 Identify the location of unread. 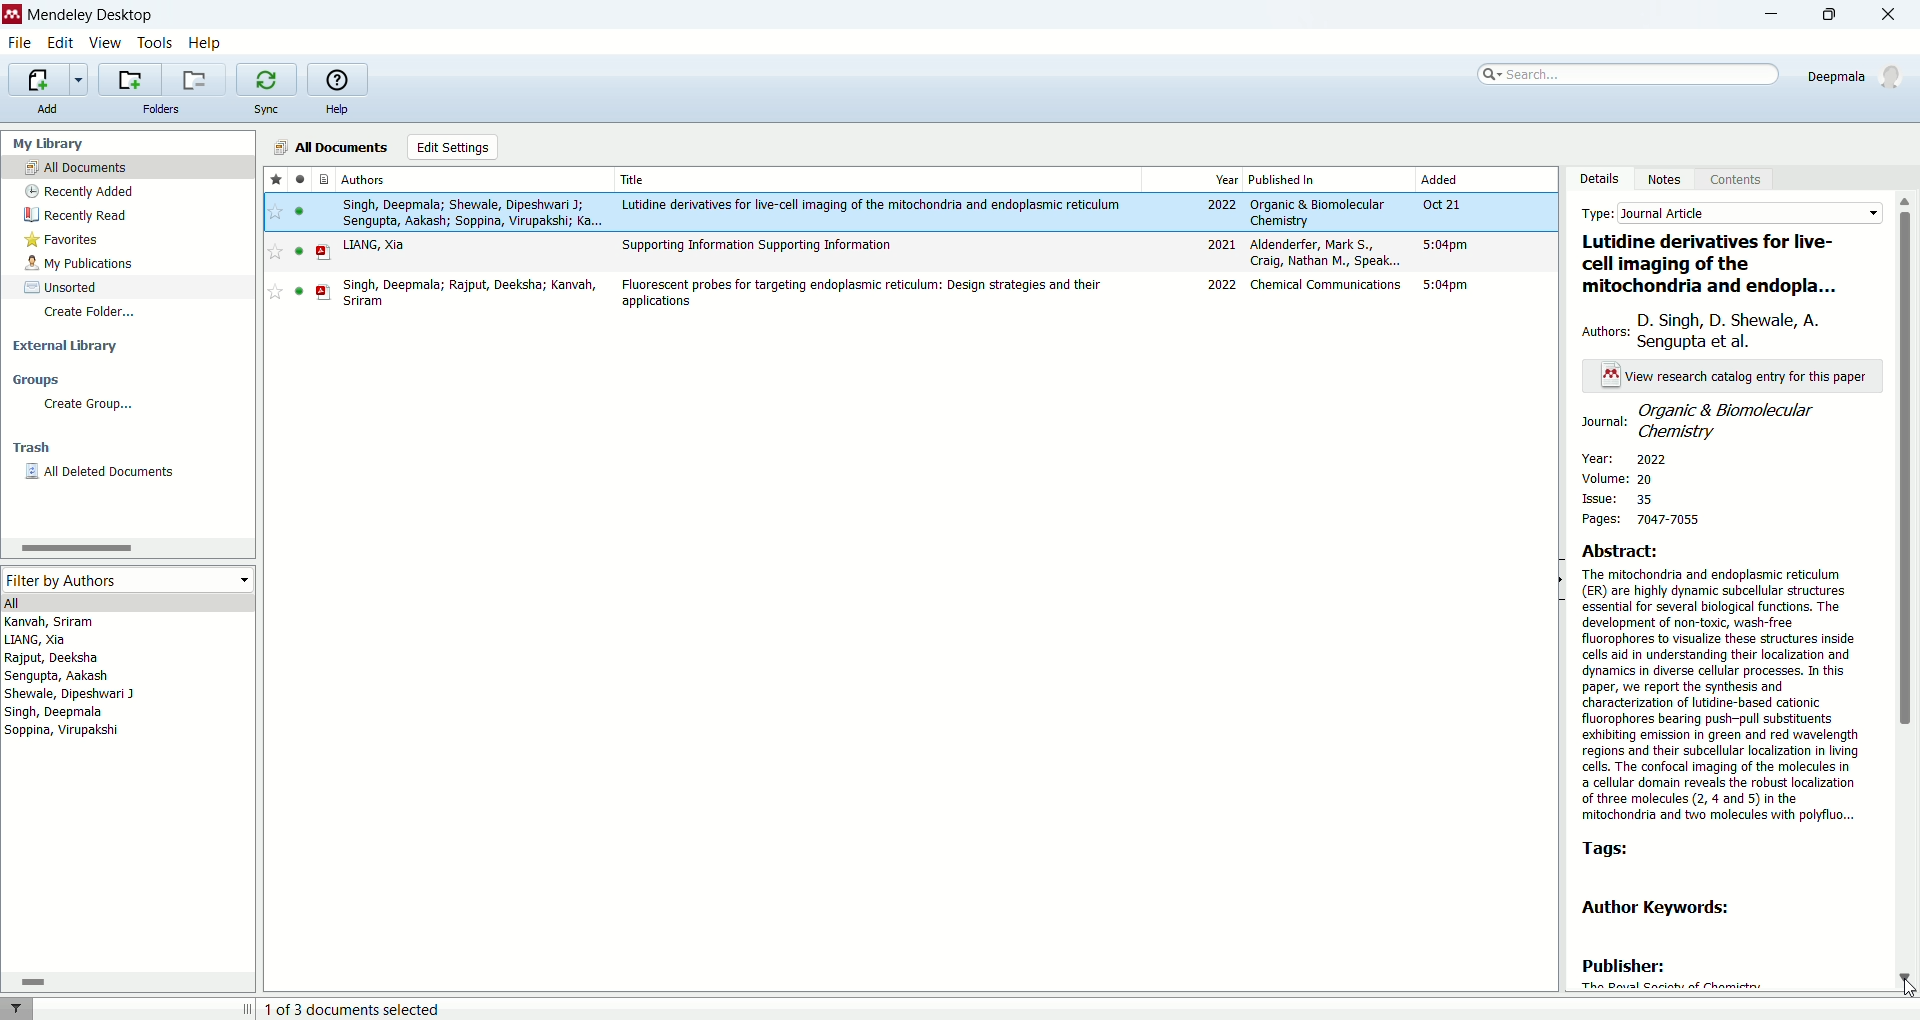
(299, 251).